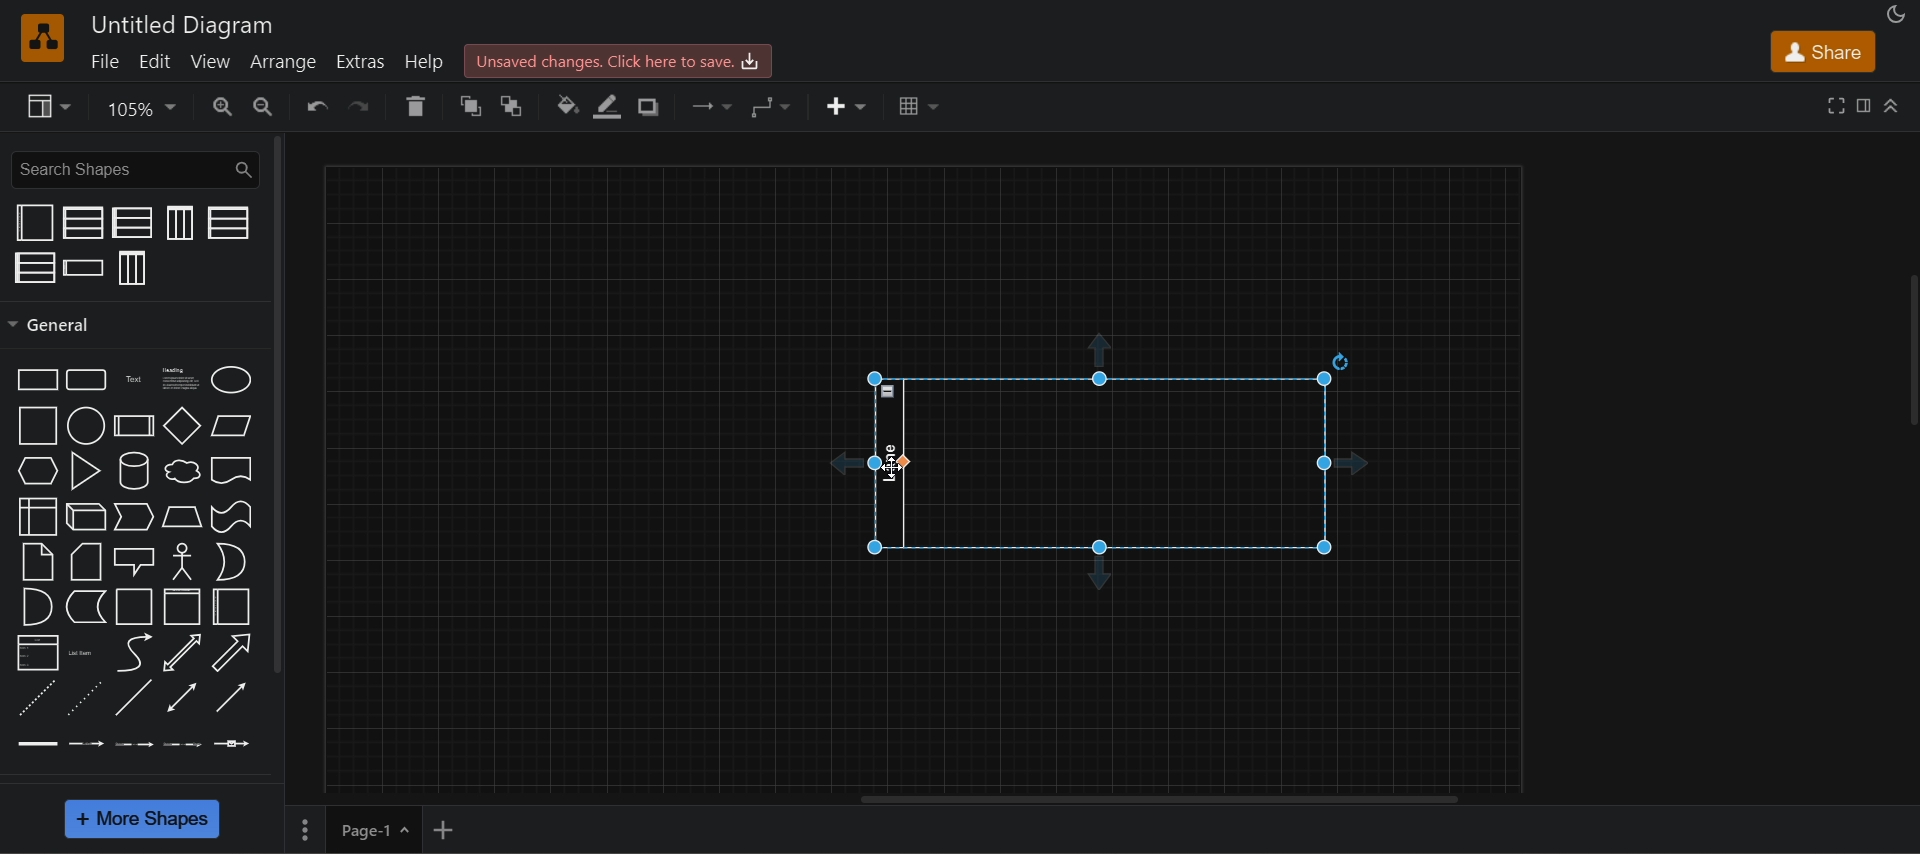 Image resolution: width=1920 pixels, height=854 pixels. What do you see at coordinates (1838, 104) in the screenshot?
I see `fullscreen` at bounding box center [1838, 104].